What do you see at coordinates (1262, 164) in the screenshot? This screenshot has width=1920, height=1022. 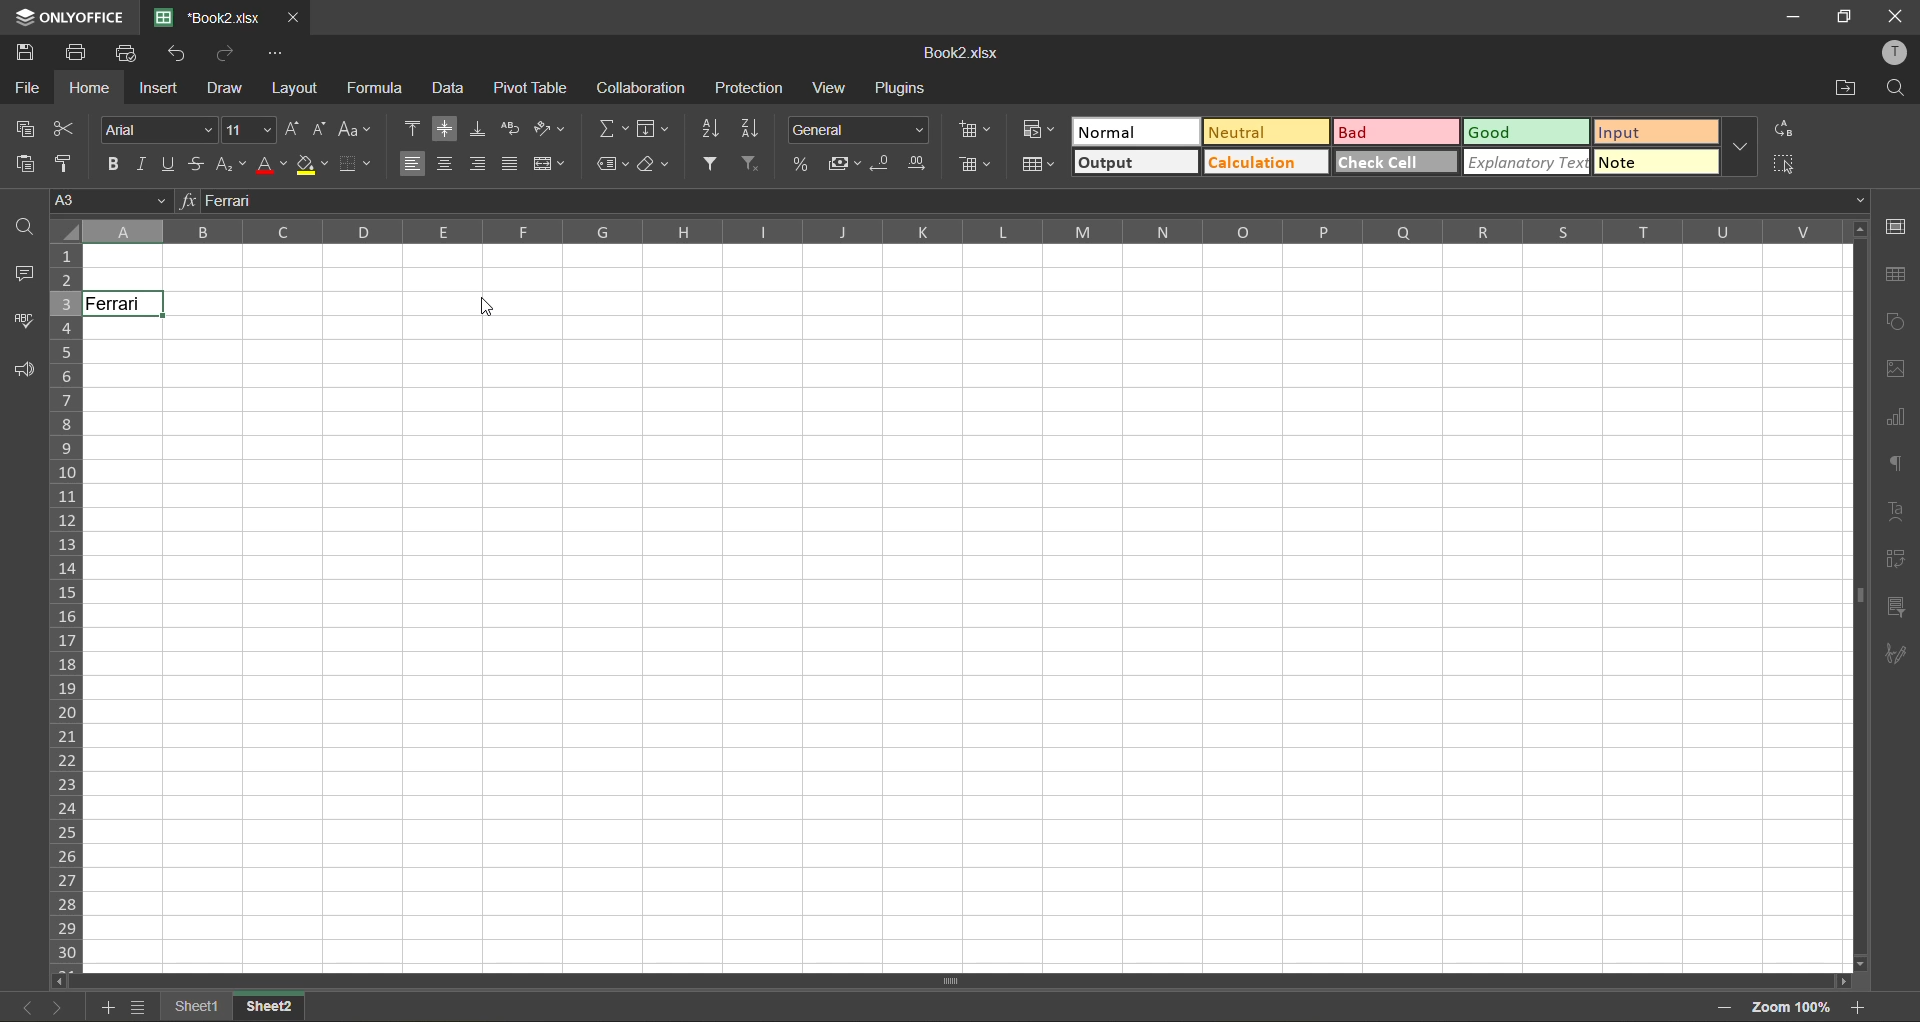 I see `calculation` at bounding box center [1262, 164].